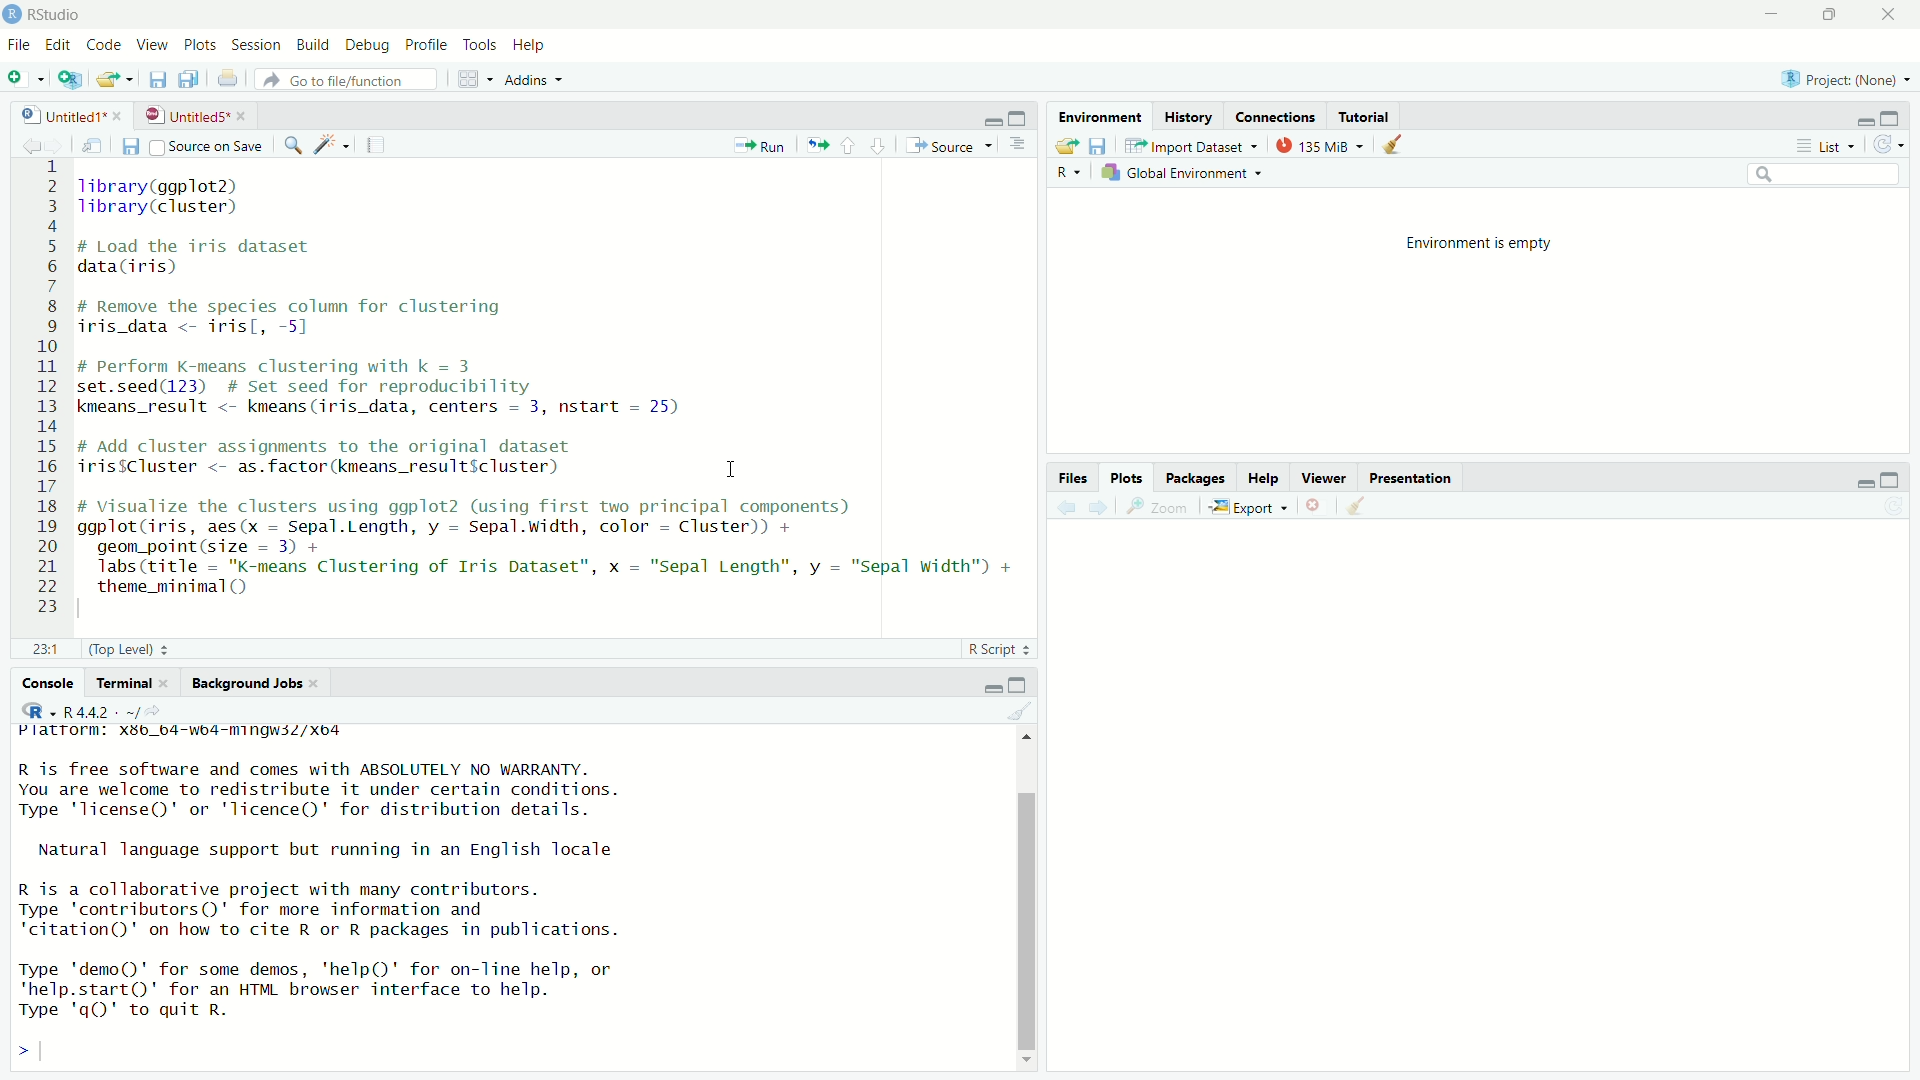 This screenshot has height=1080, width=1920. I want to click on session, so click(256, 43).